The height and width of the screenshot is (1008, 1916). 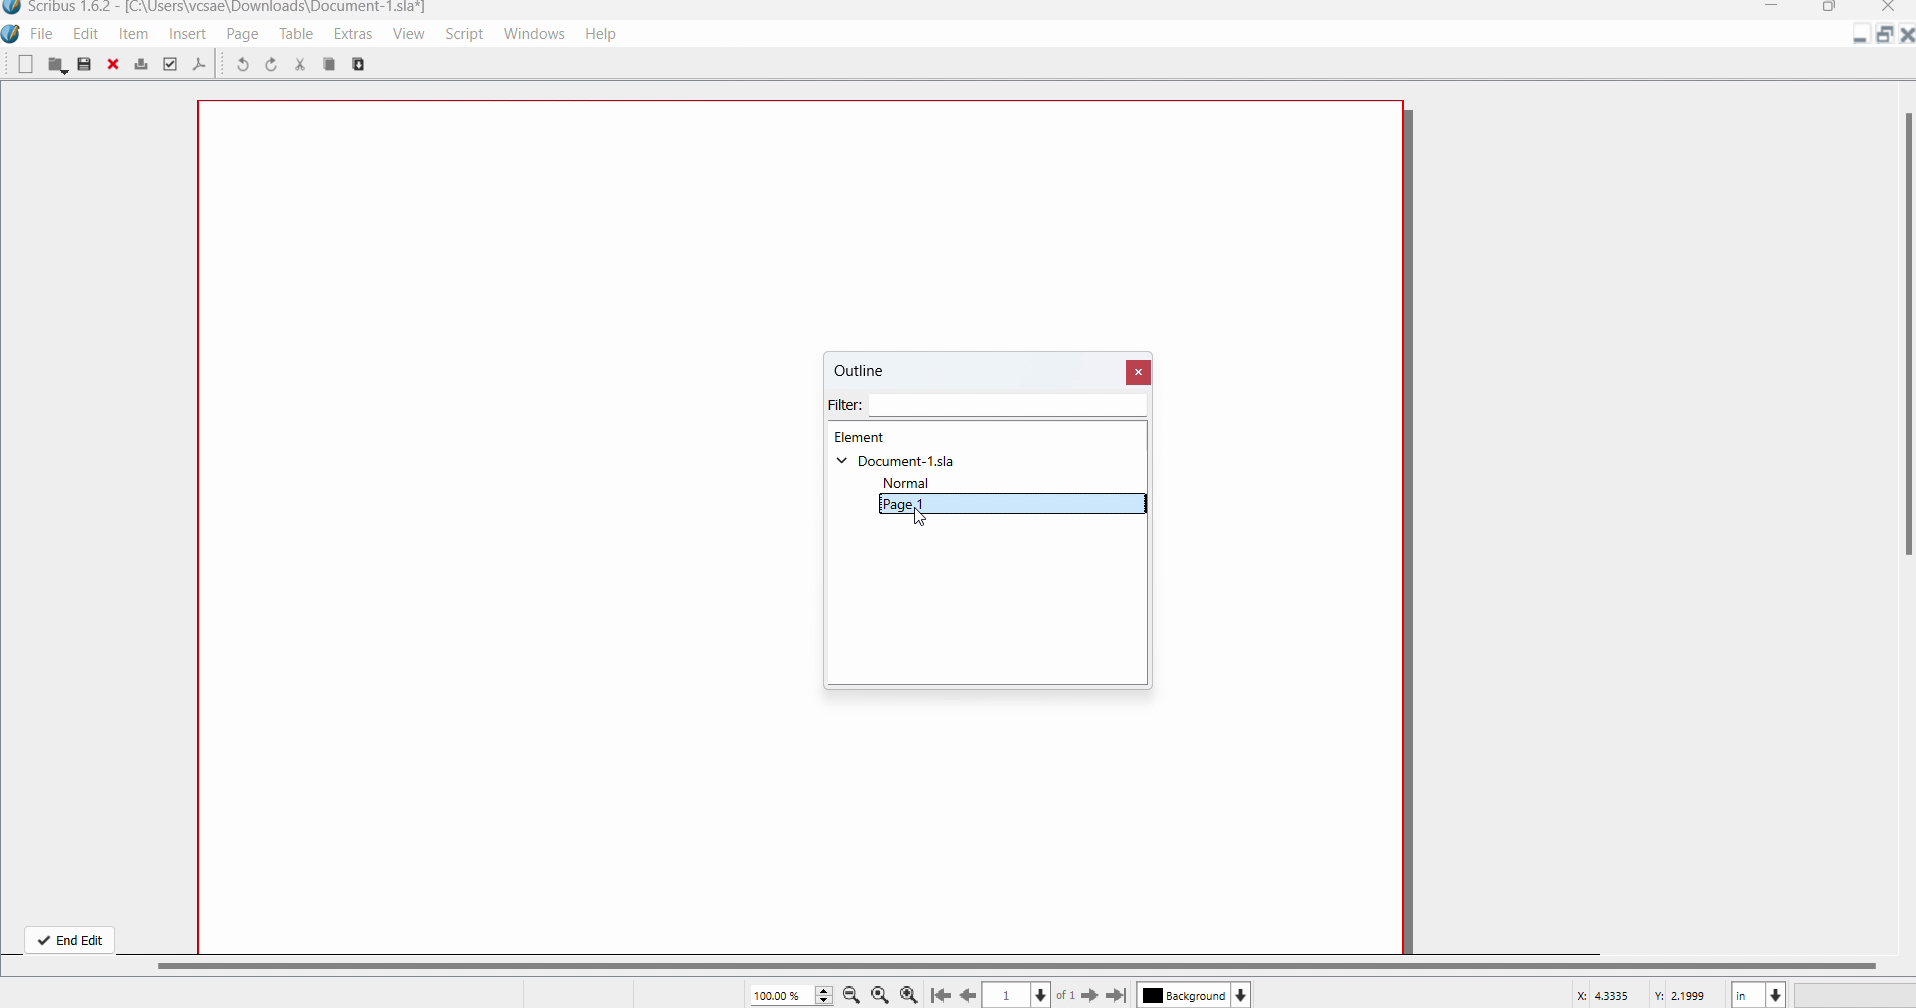 What do you see at coordinates (1118, 996) in the screenshot?
I see `go to end` at bounding box center [1118, 996].